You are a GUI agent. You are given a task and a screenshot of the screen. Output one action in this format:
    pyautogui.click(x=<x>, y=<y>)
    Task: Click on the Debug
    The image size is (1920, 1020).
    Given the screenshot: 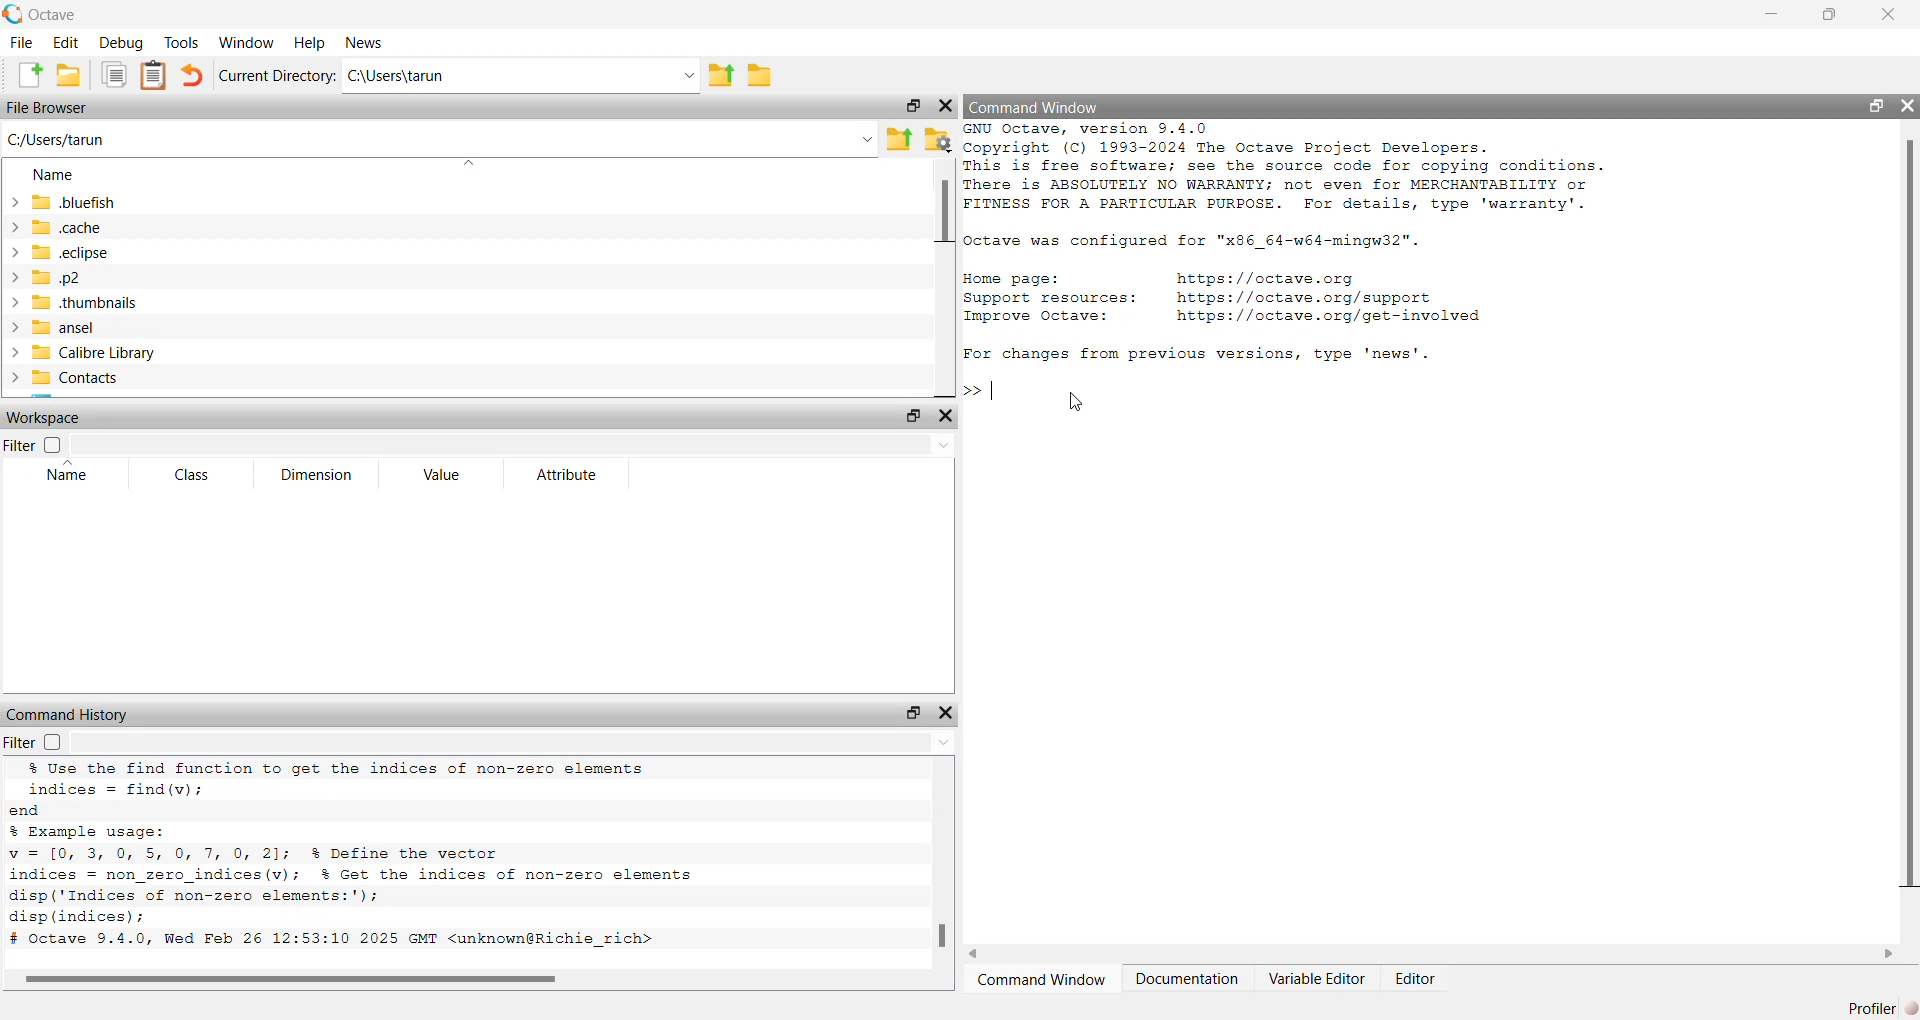 What is the action you would take?
    pyautogui.click(x=121, y=44)
    